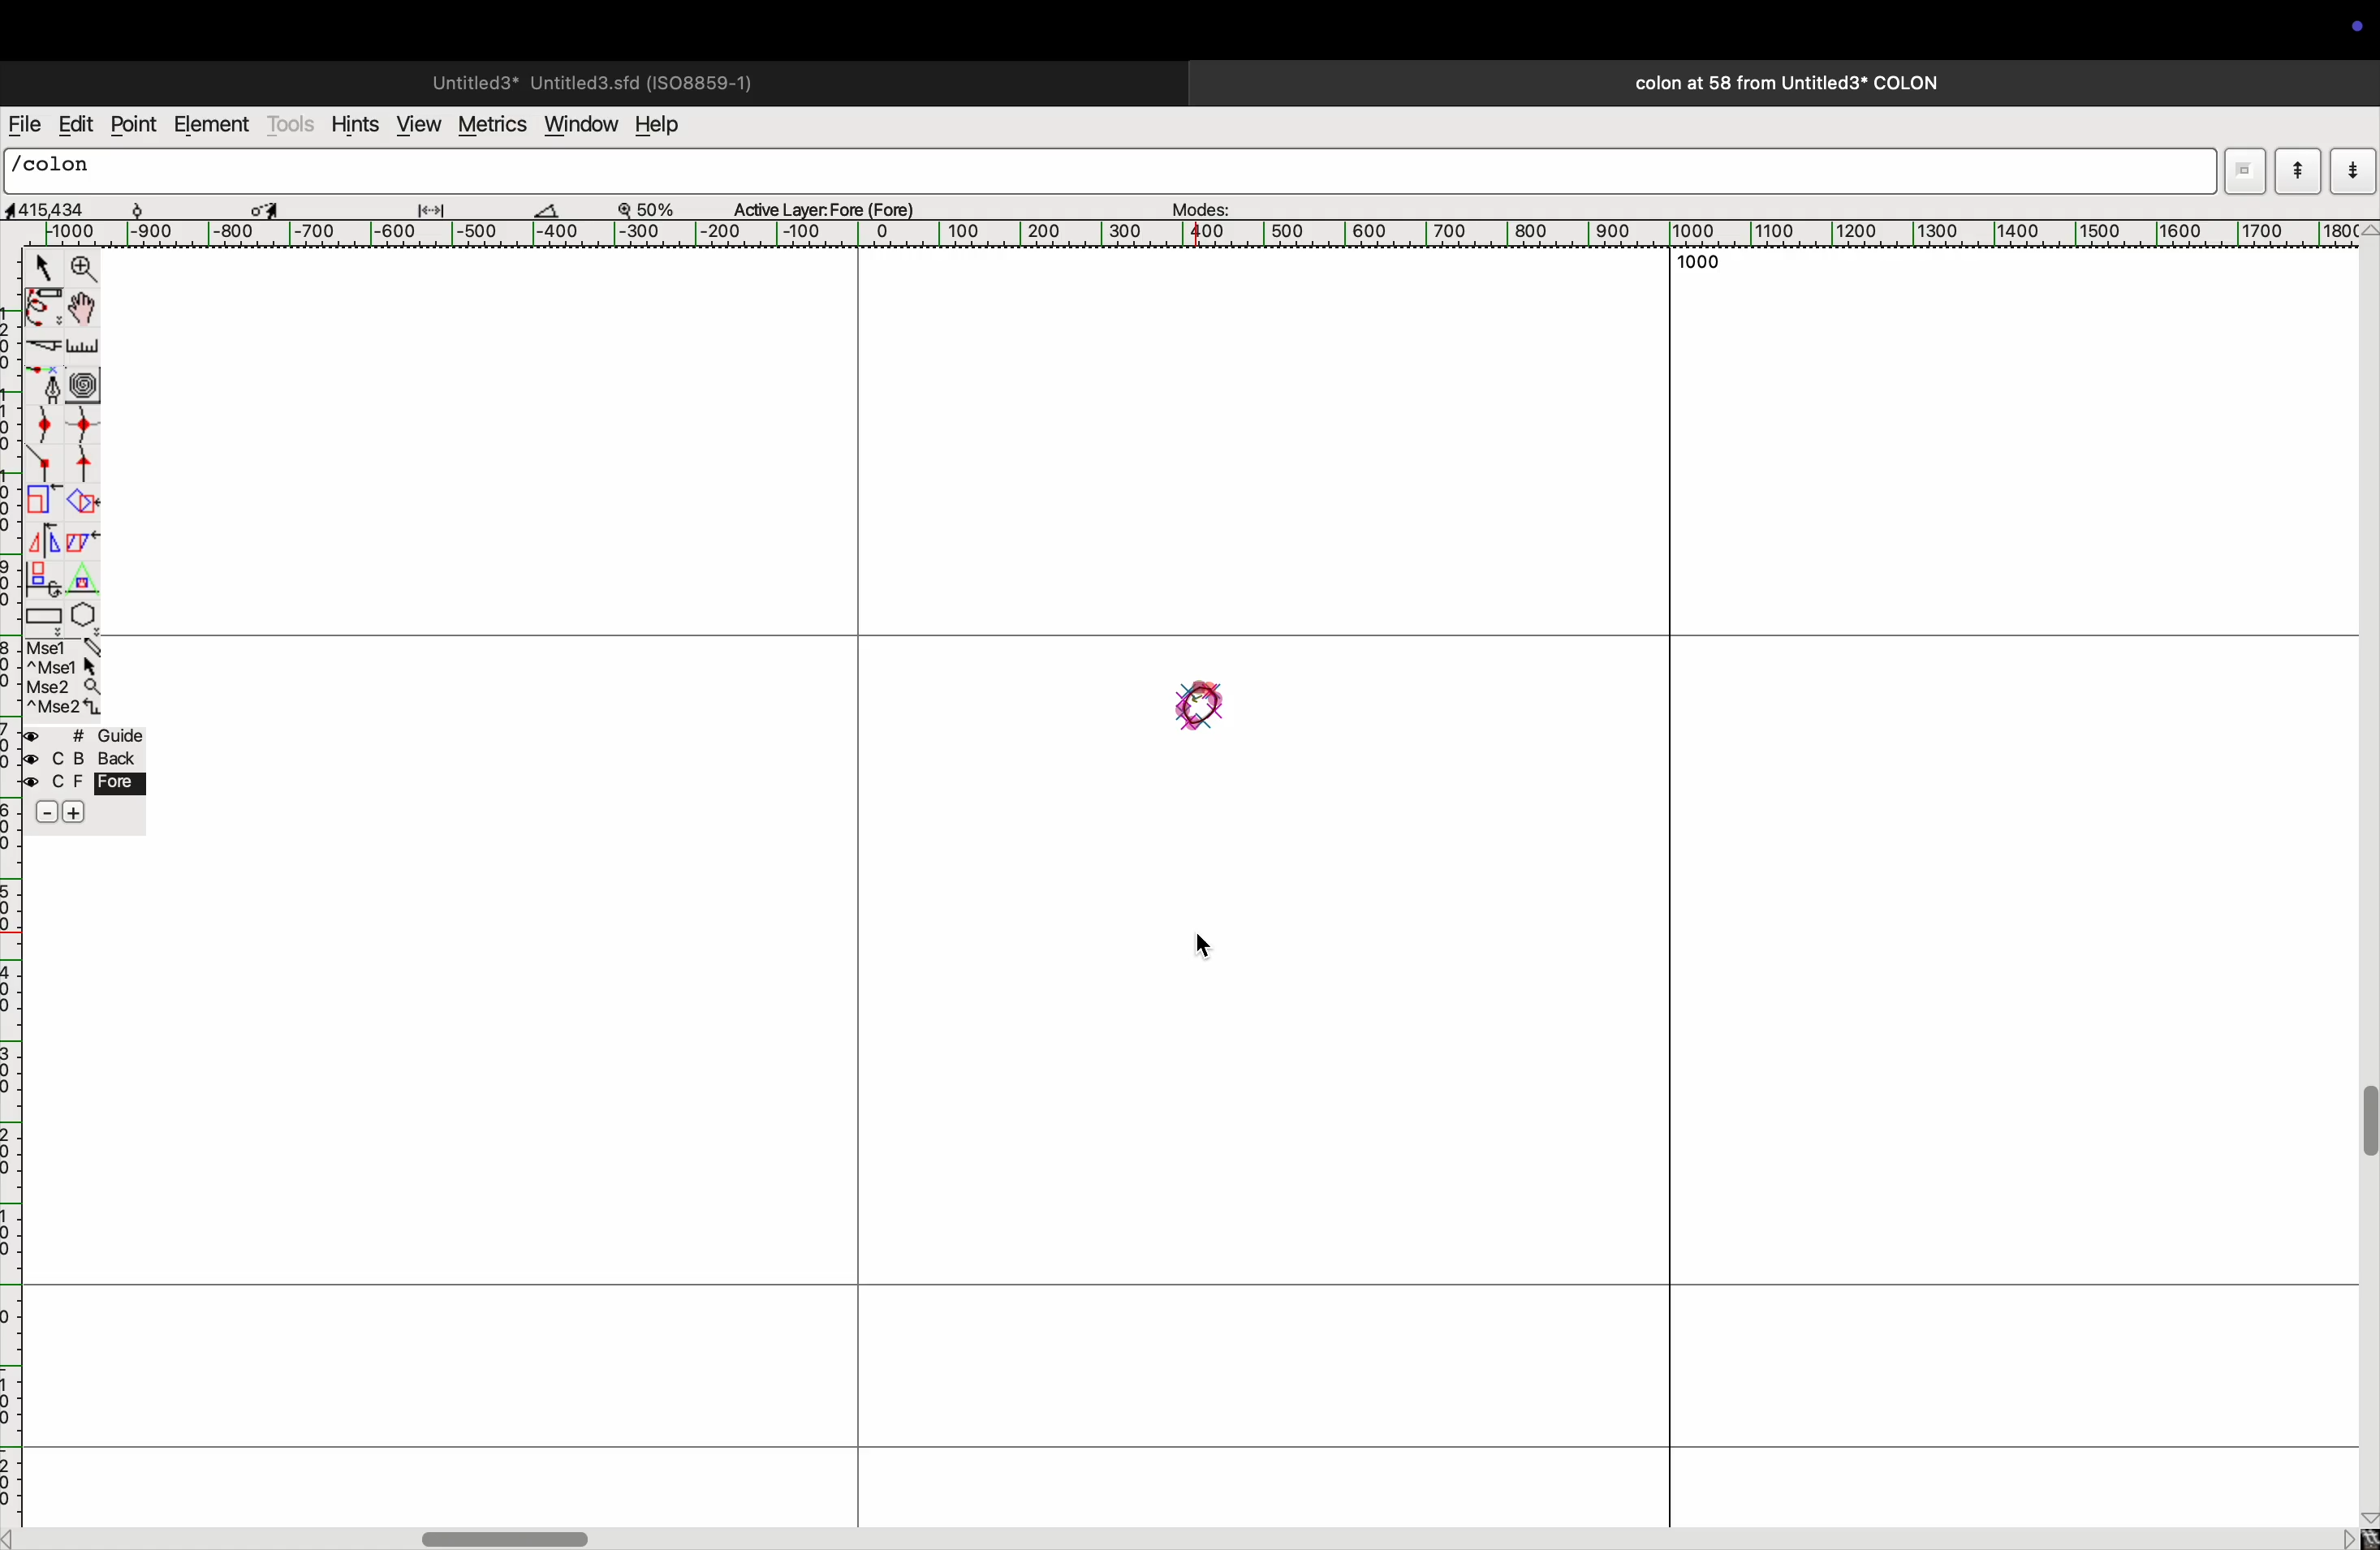 The image size is (2380, 1550). Describe the element at coordinates (67, 444) in the screenshot. I see `spline` at that location.